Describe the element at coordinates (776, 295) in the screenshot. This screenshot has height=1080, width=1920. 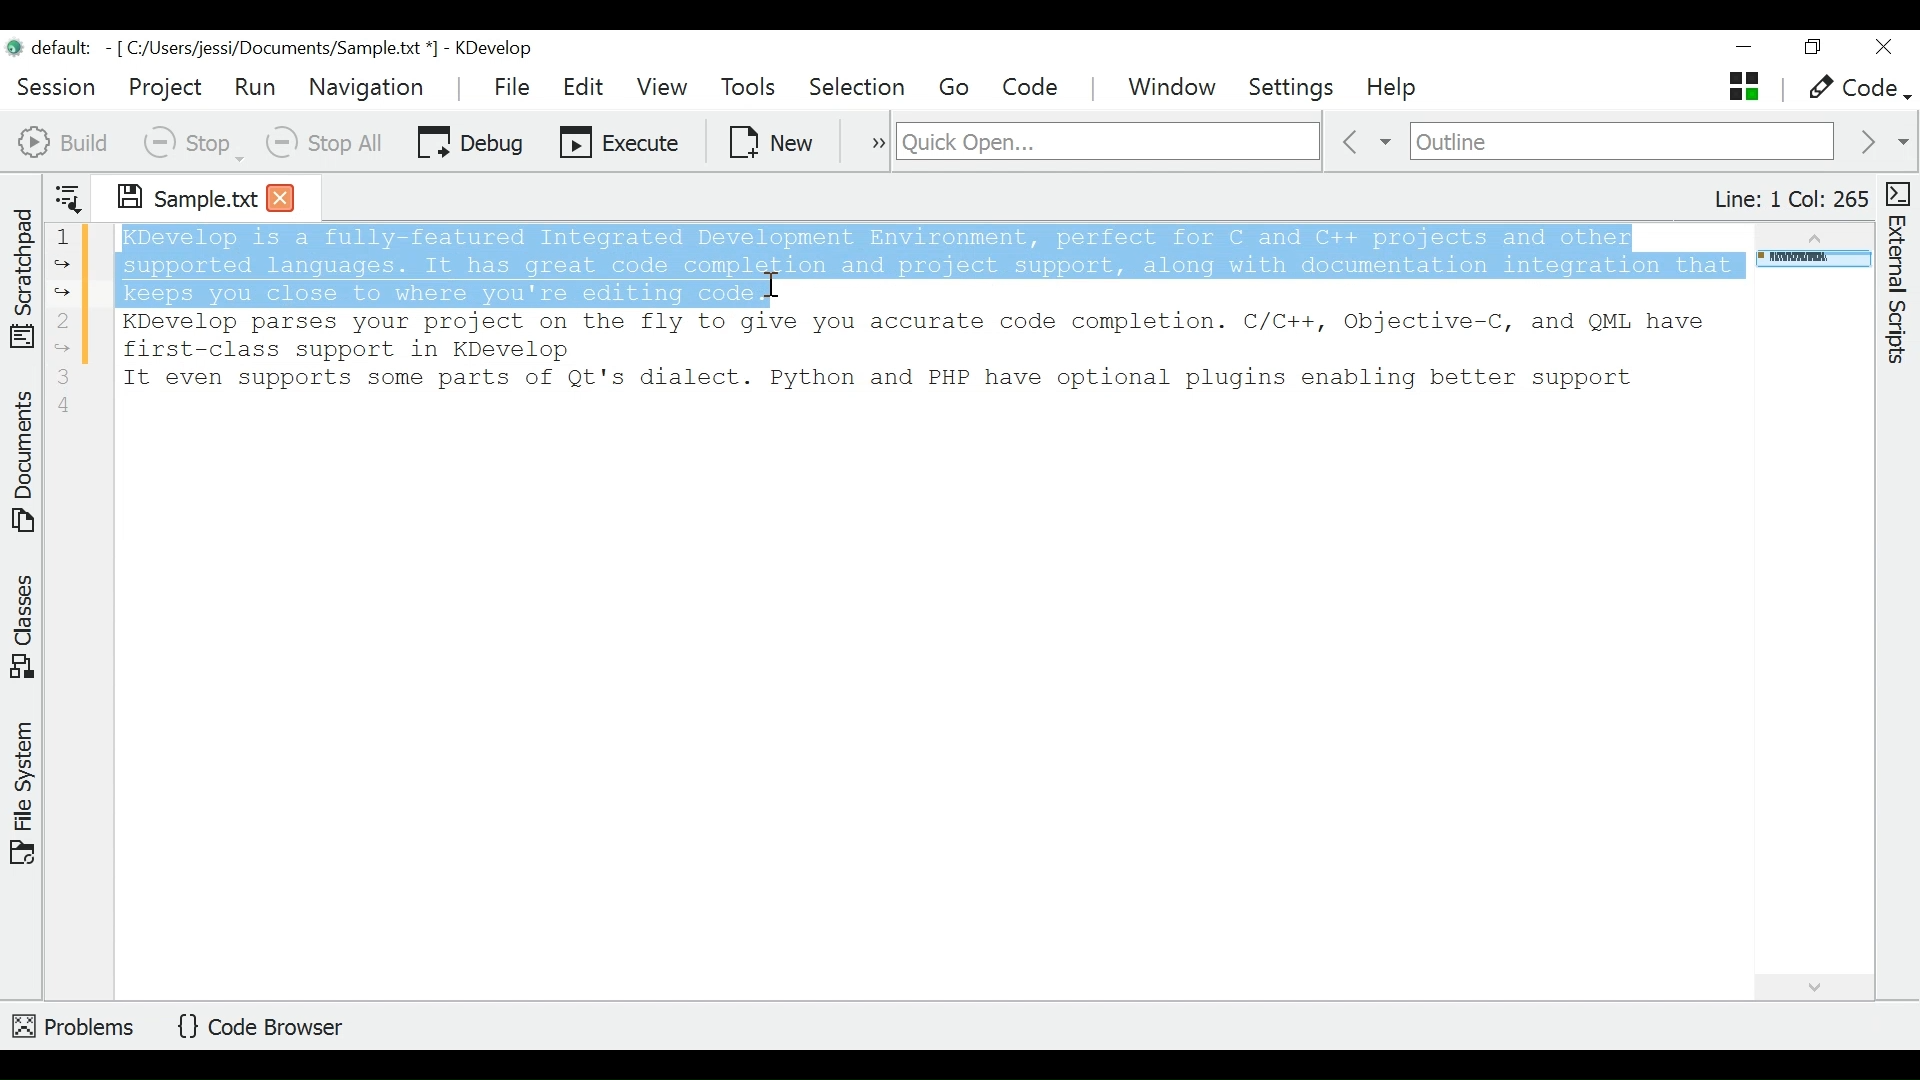
I see `I-beam cursor` at that location.